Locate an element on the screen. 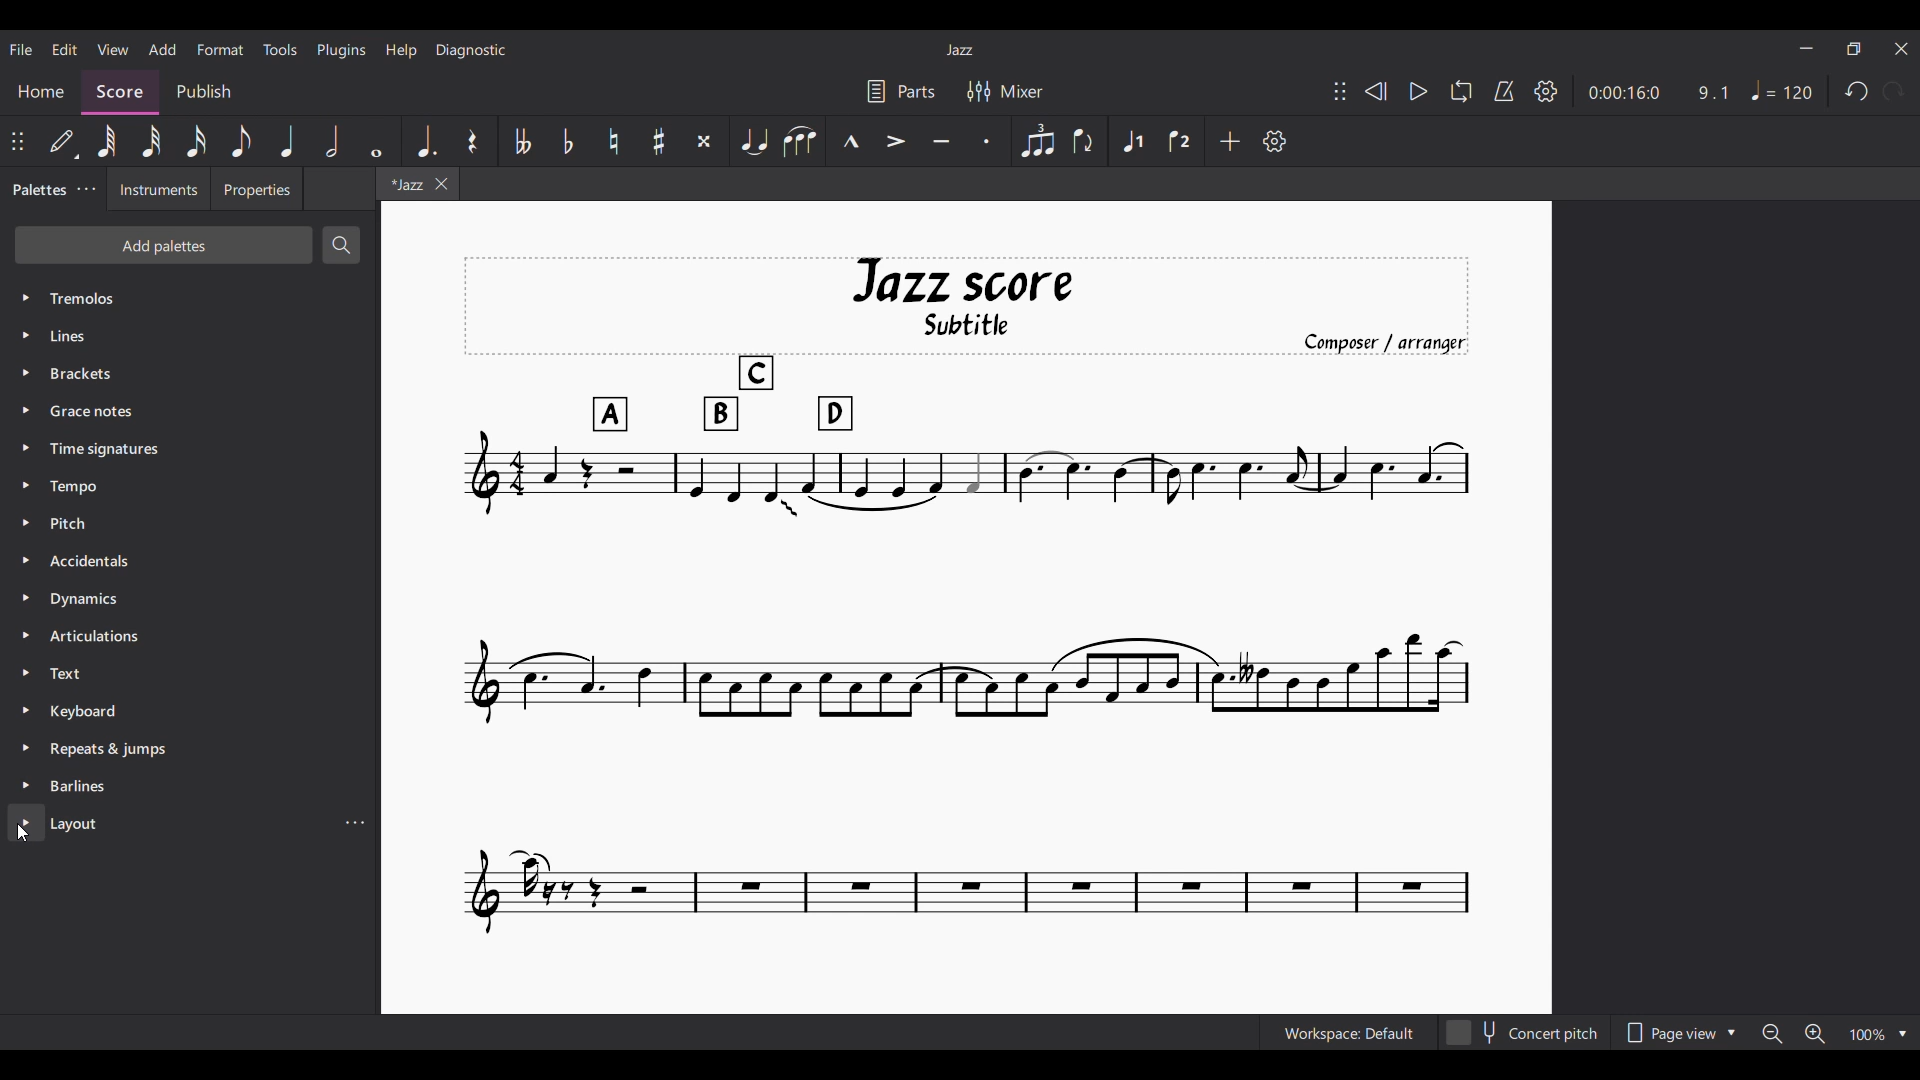 The image size is (1920, 1080). Close tab is located at coordinates (442, 184).